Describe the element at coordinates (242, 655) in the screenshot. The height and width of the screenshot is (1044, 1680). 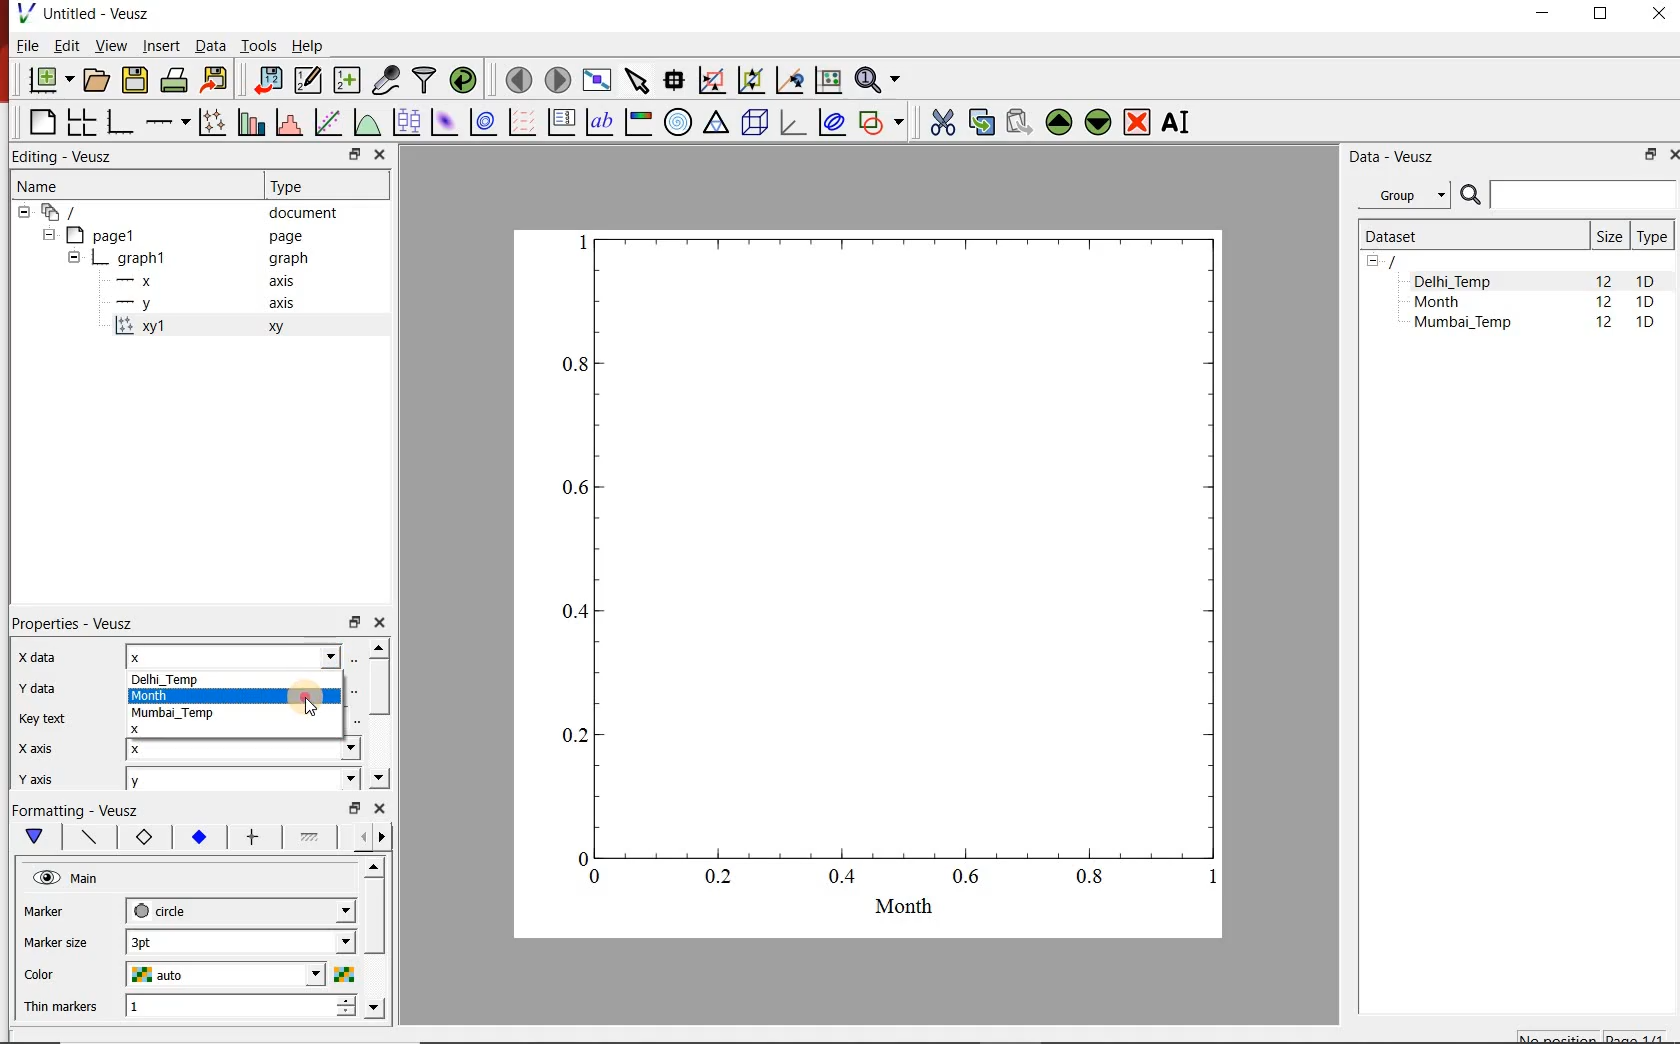
I see `x` at that location.